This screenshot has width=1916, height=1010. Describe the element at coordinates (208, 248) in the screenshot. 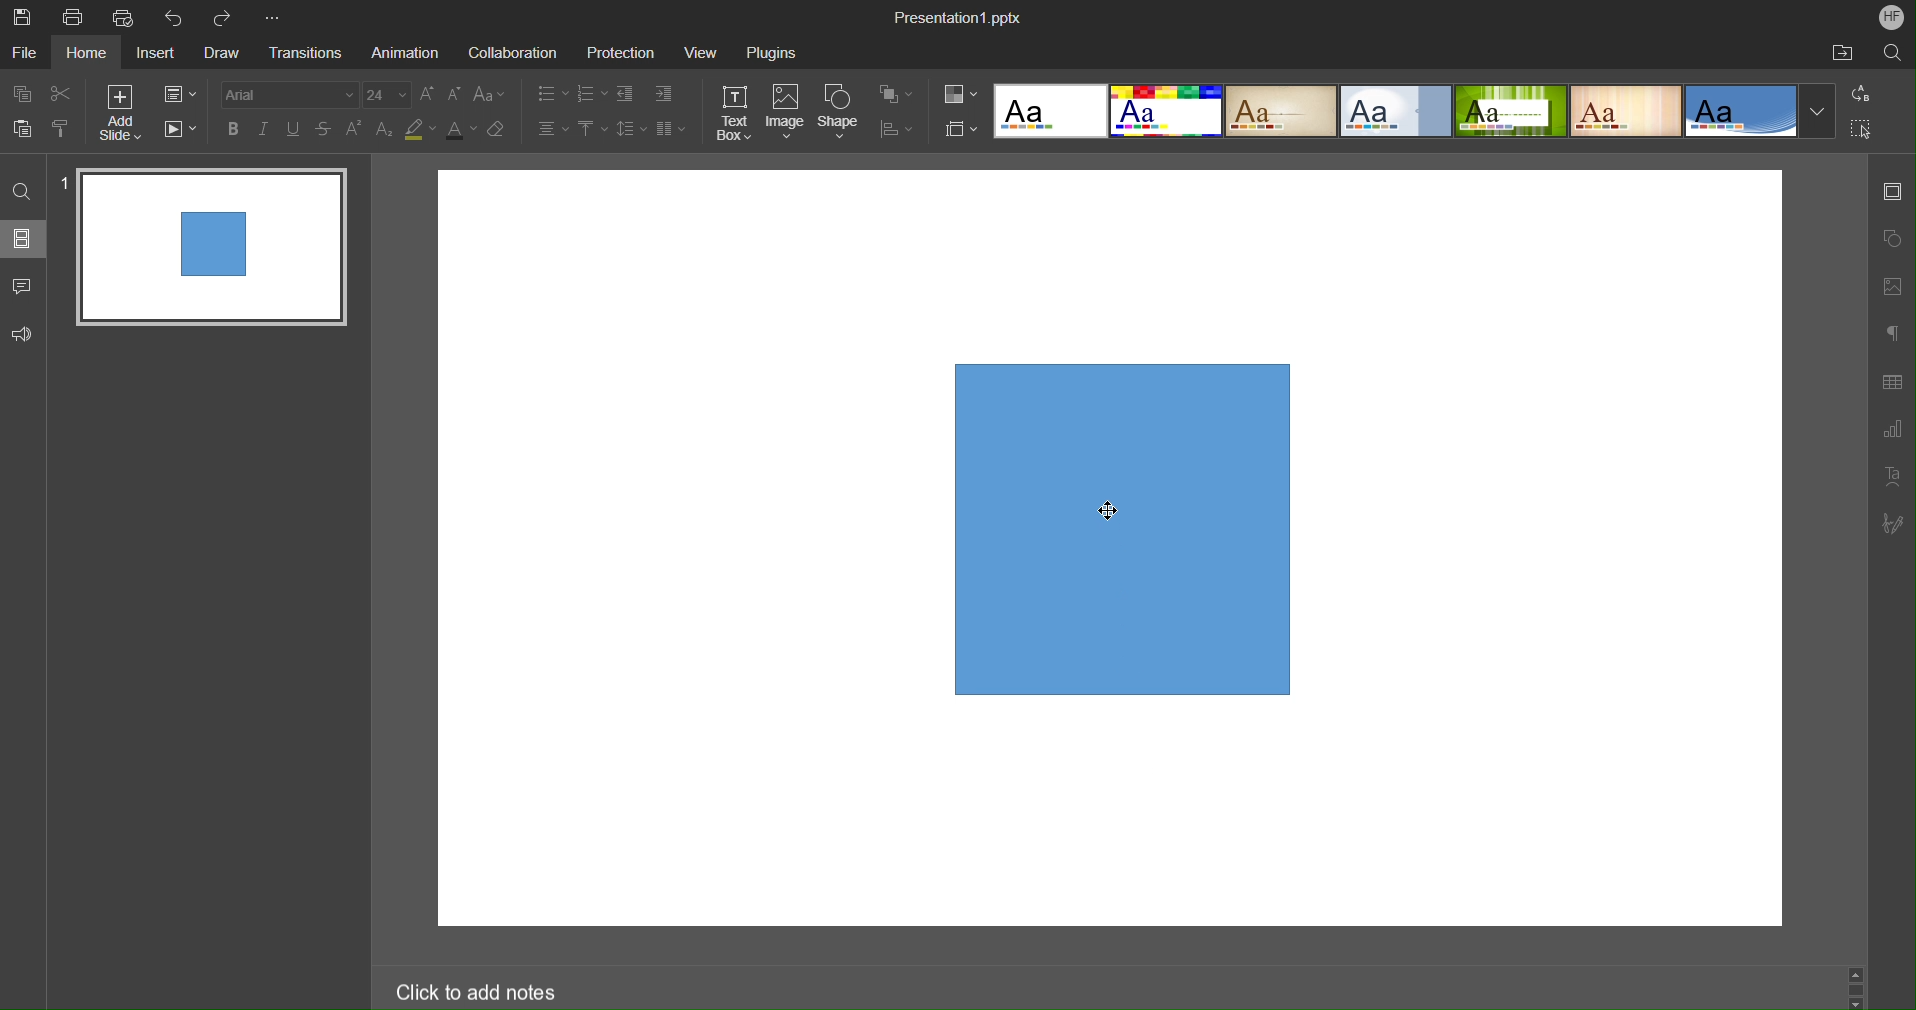

I see `Slide 1` at that location.